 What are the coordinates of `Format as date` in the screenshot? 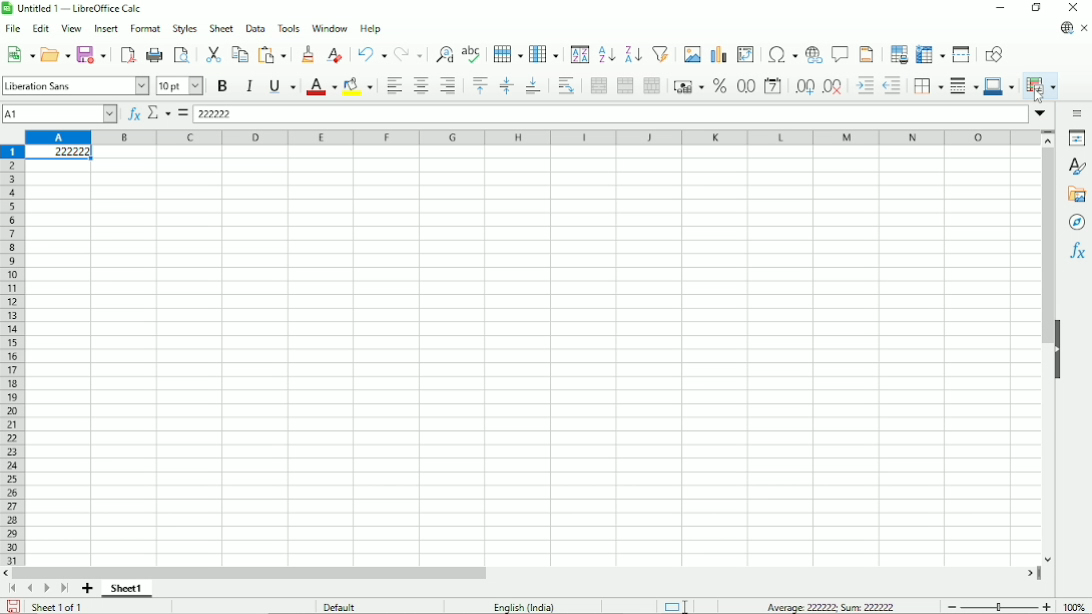 It's located at (772, 86).